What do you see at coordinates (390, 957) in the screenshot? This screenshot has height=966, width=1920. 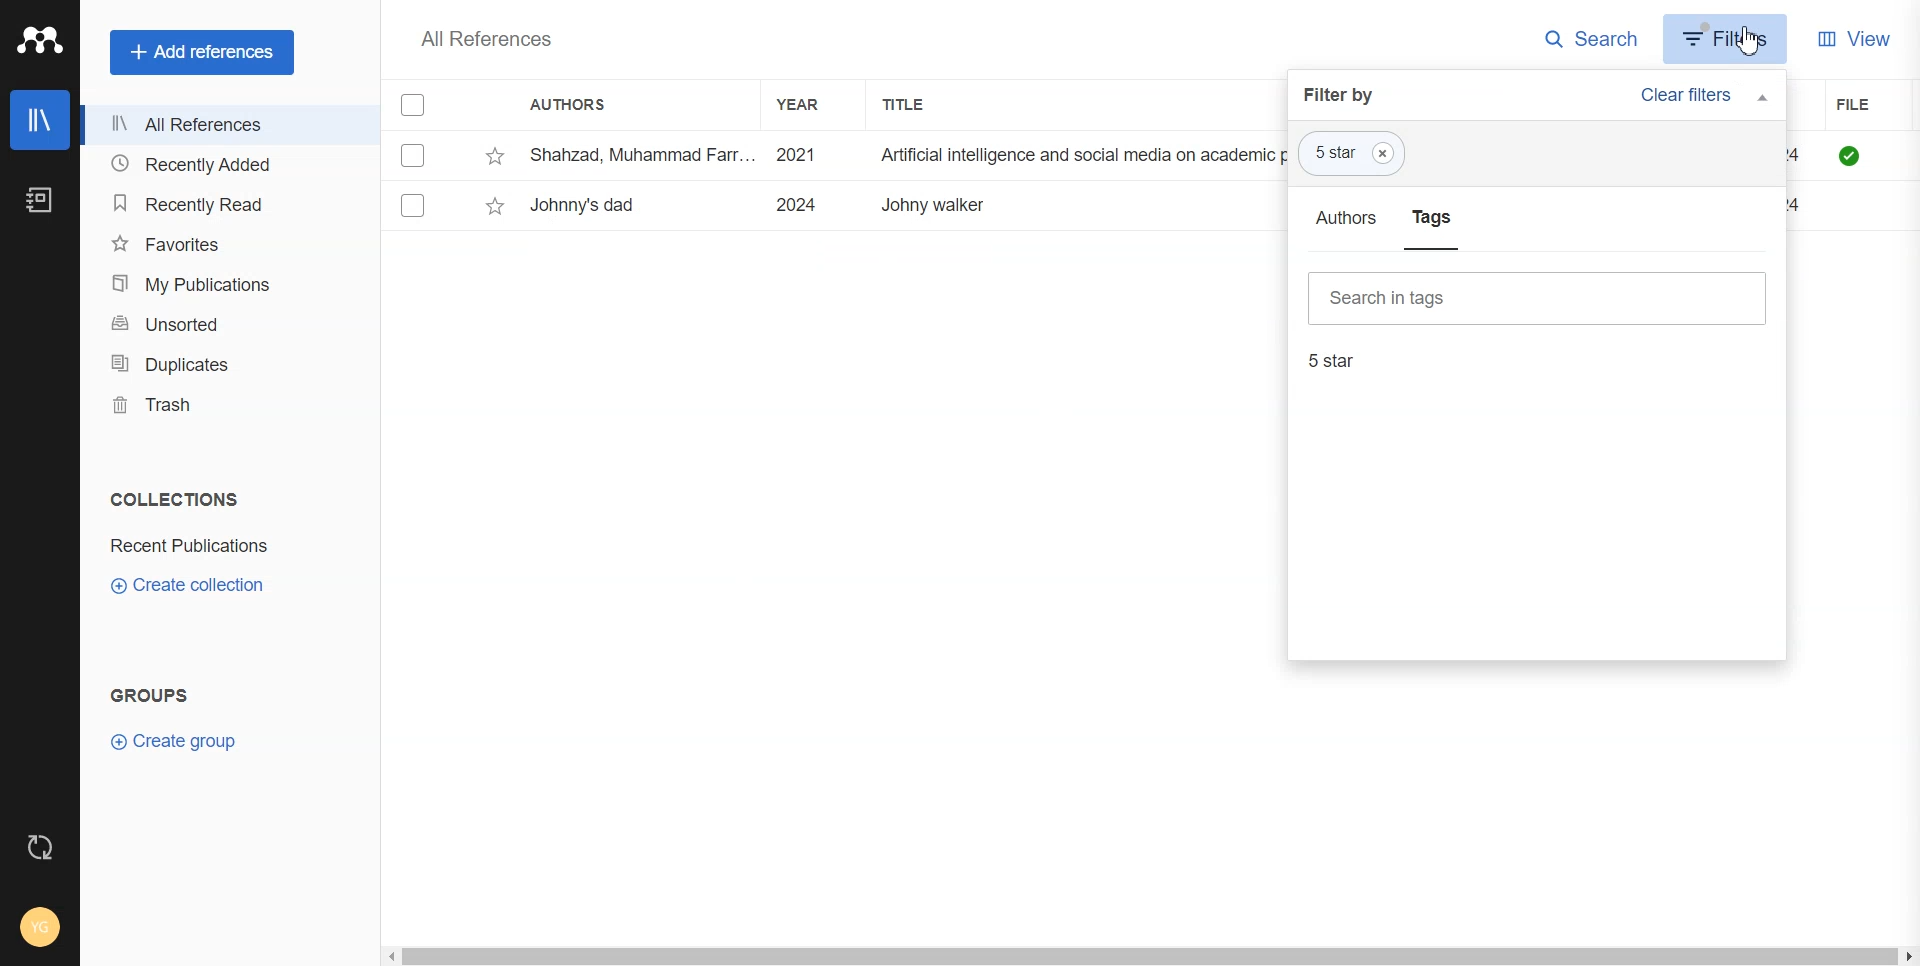 I see `scroll left` at bounding box center [390, 957].